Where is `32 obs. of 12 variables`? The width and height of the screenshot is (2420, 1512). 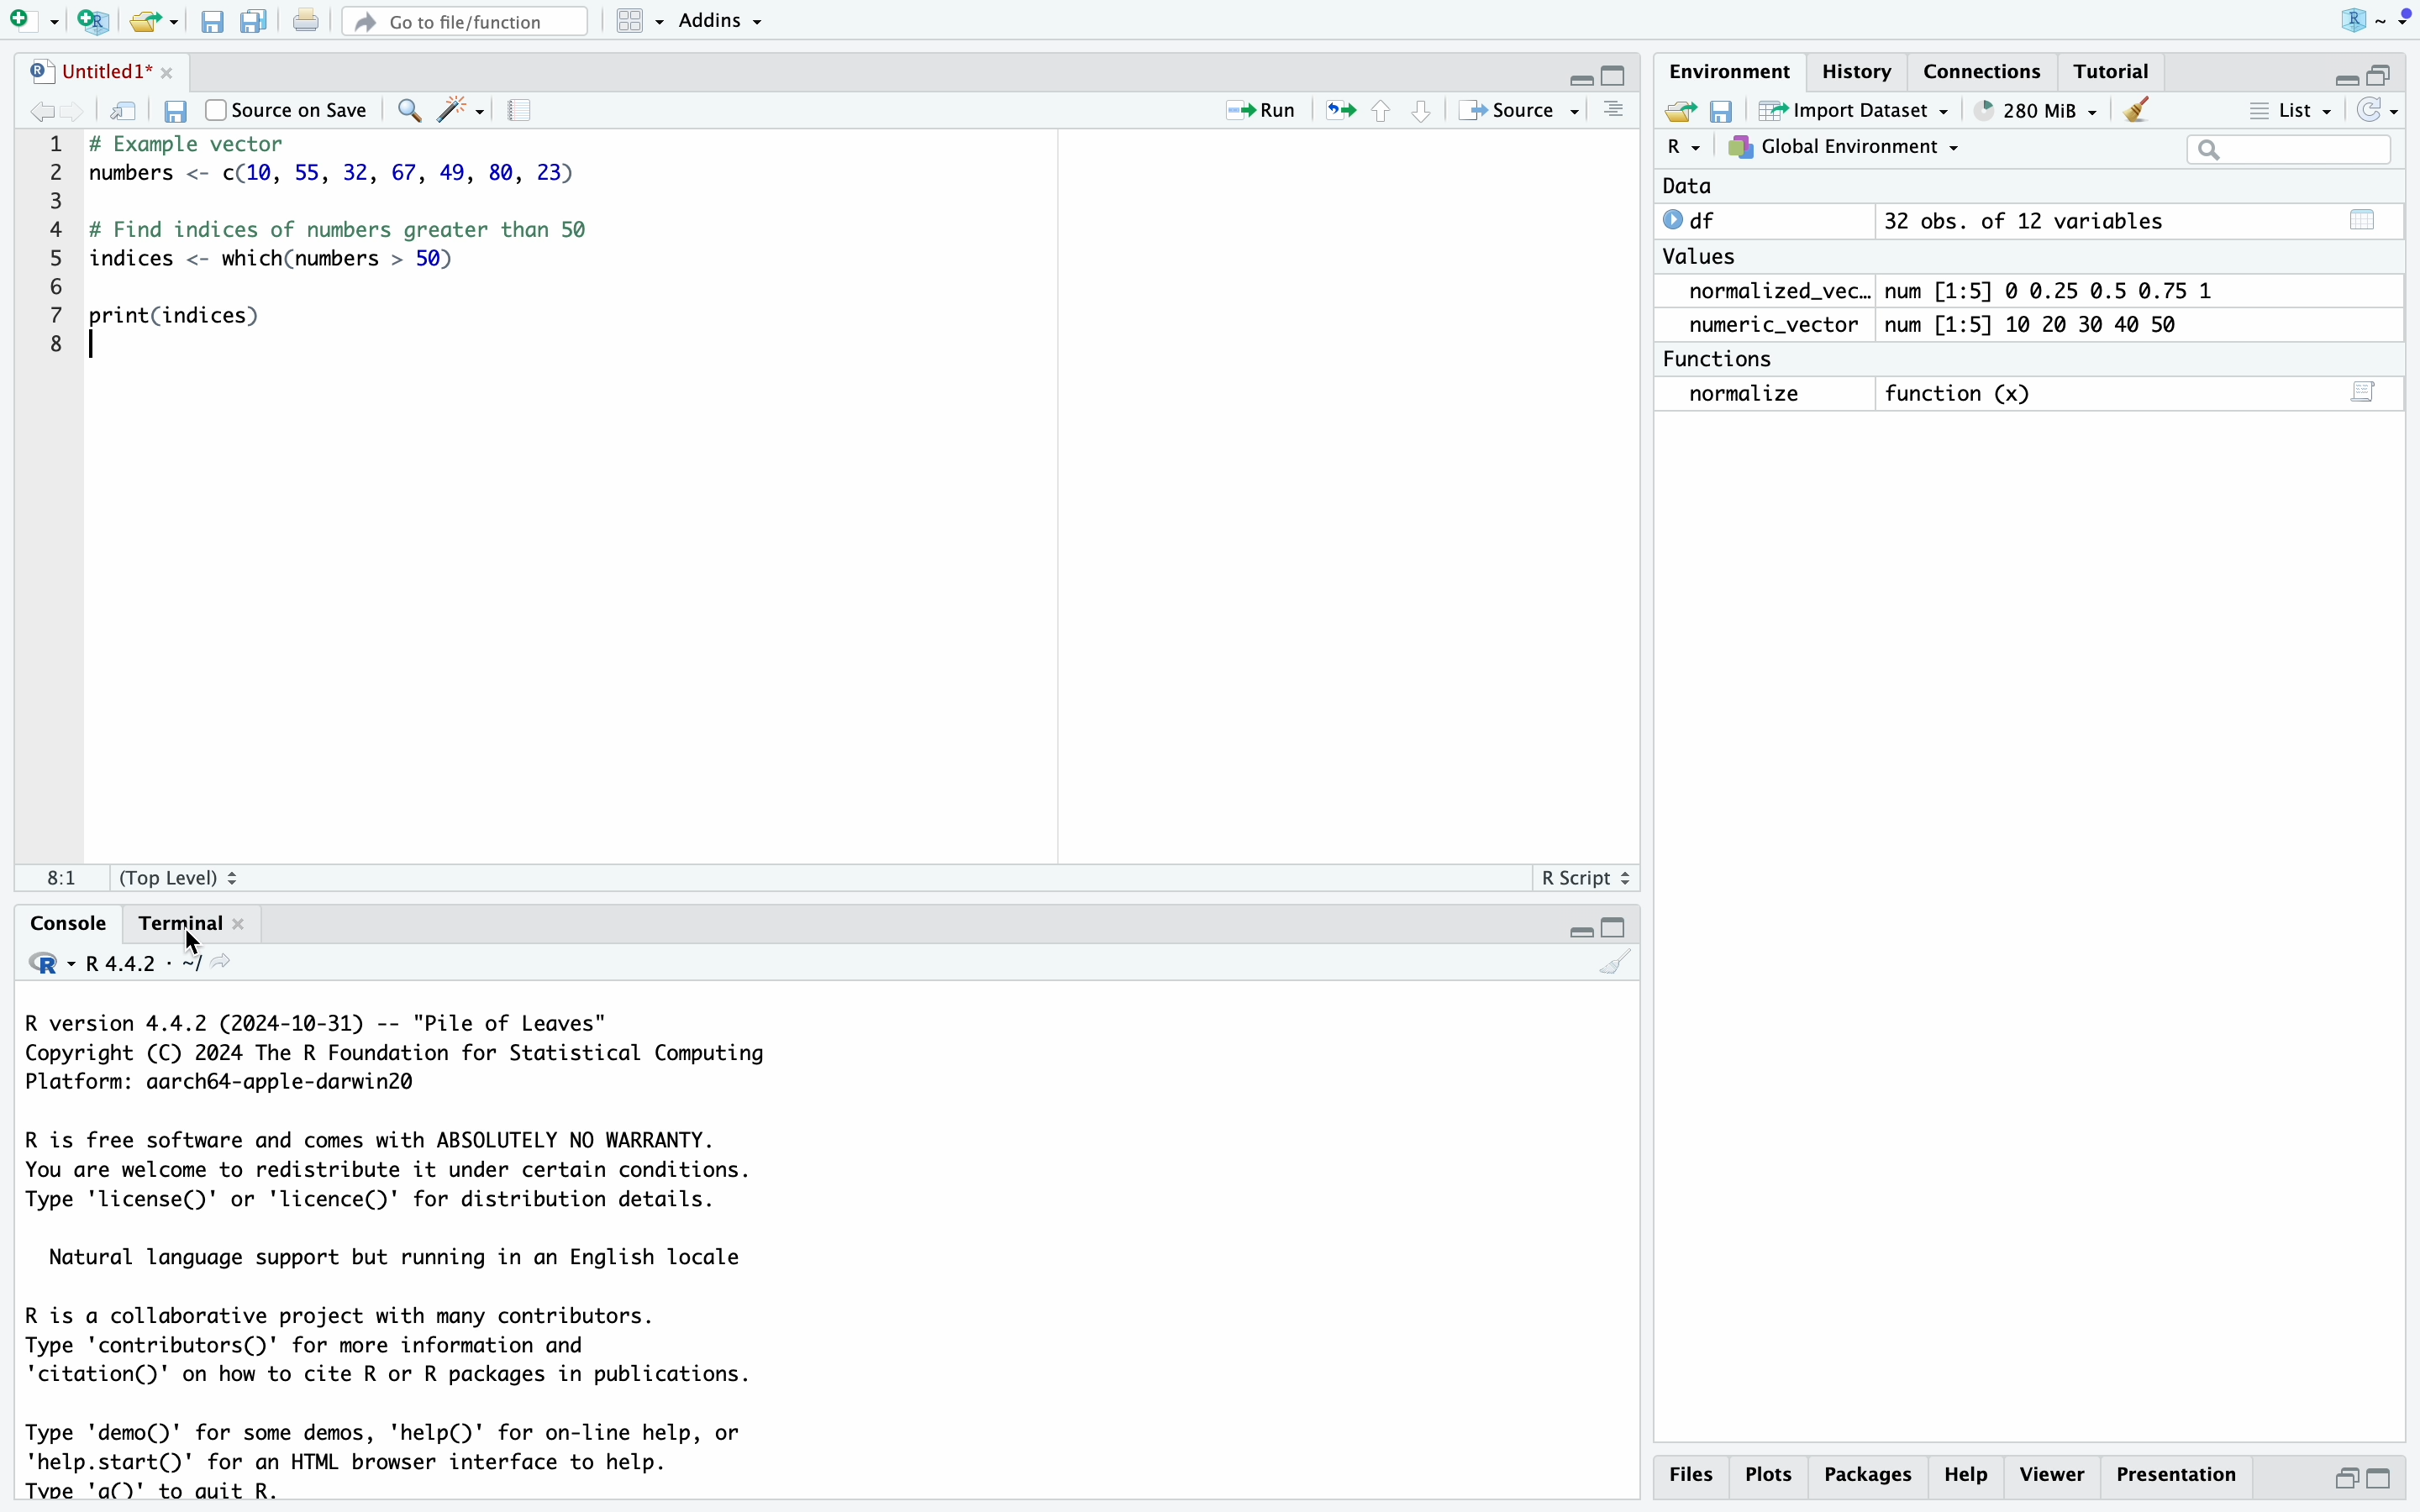
32 obs. of 12 variables is located at coordinates (2136, 226).